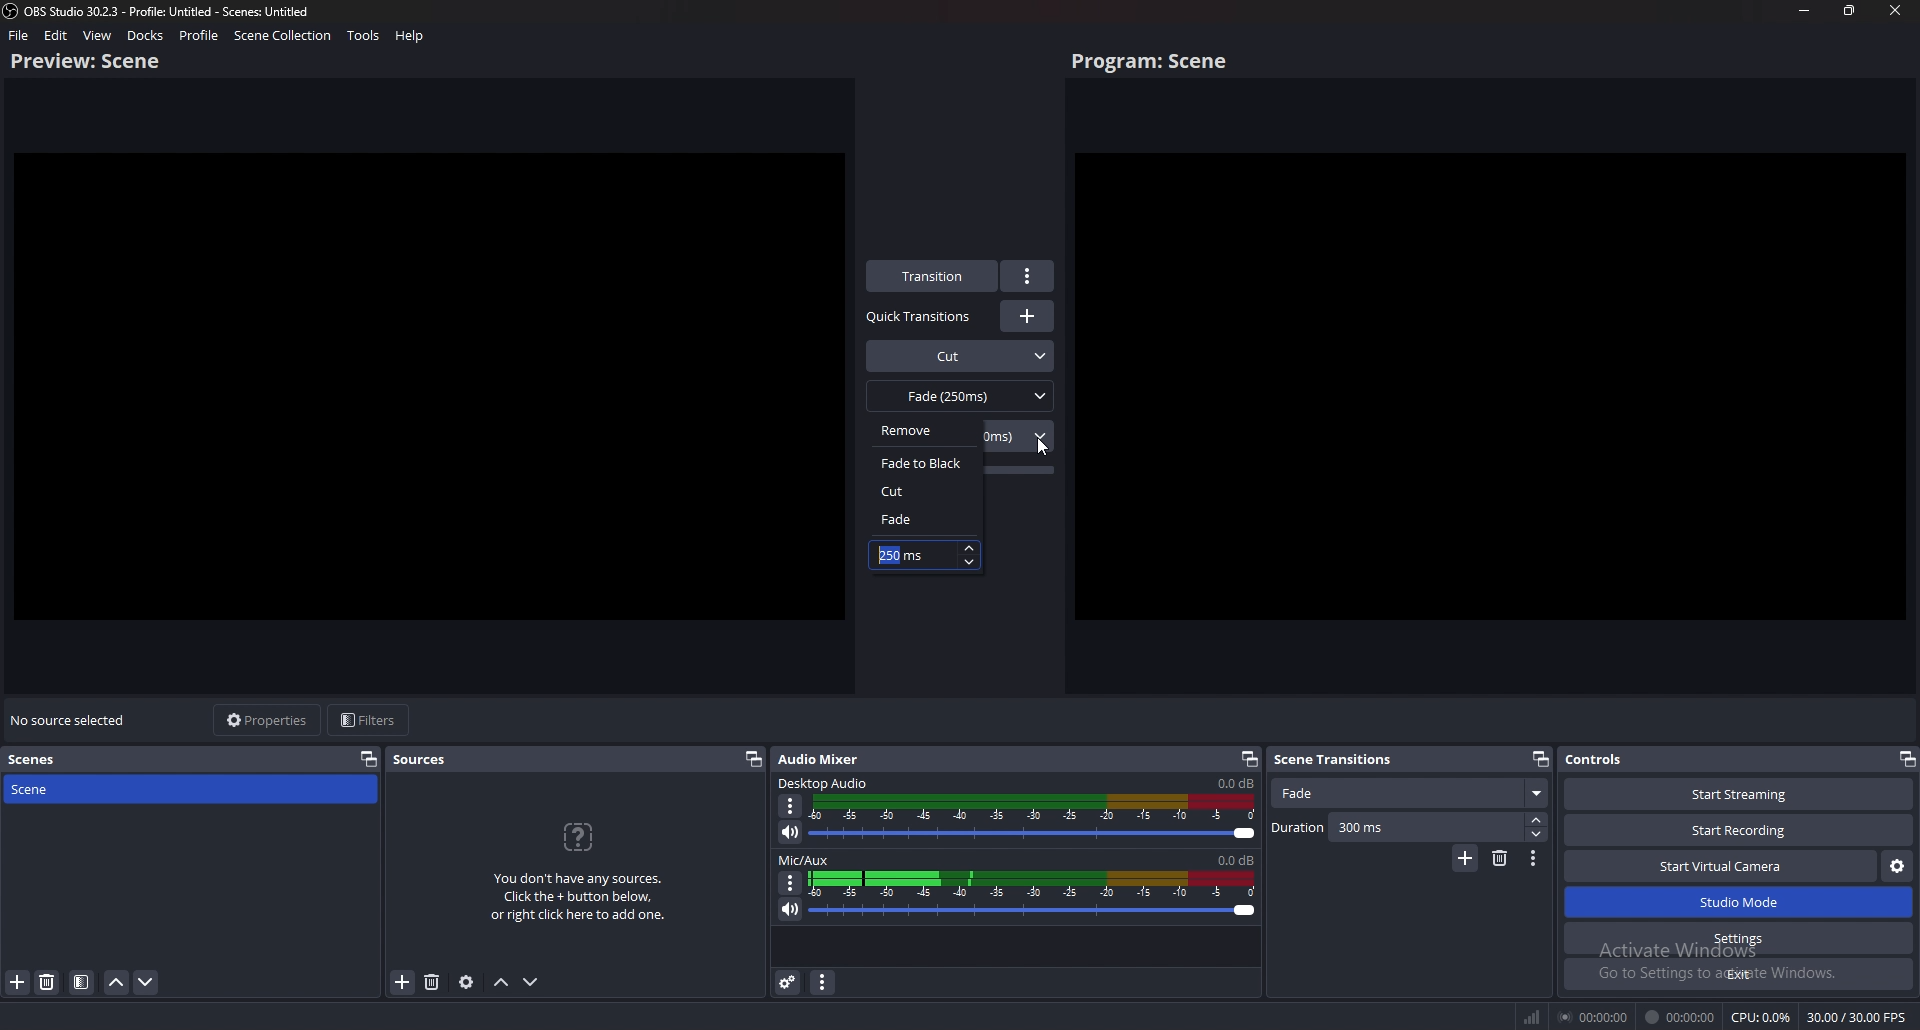  I want to click on minimize, so click(1806, 10).